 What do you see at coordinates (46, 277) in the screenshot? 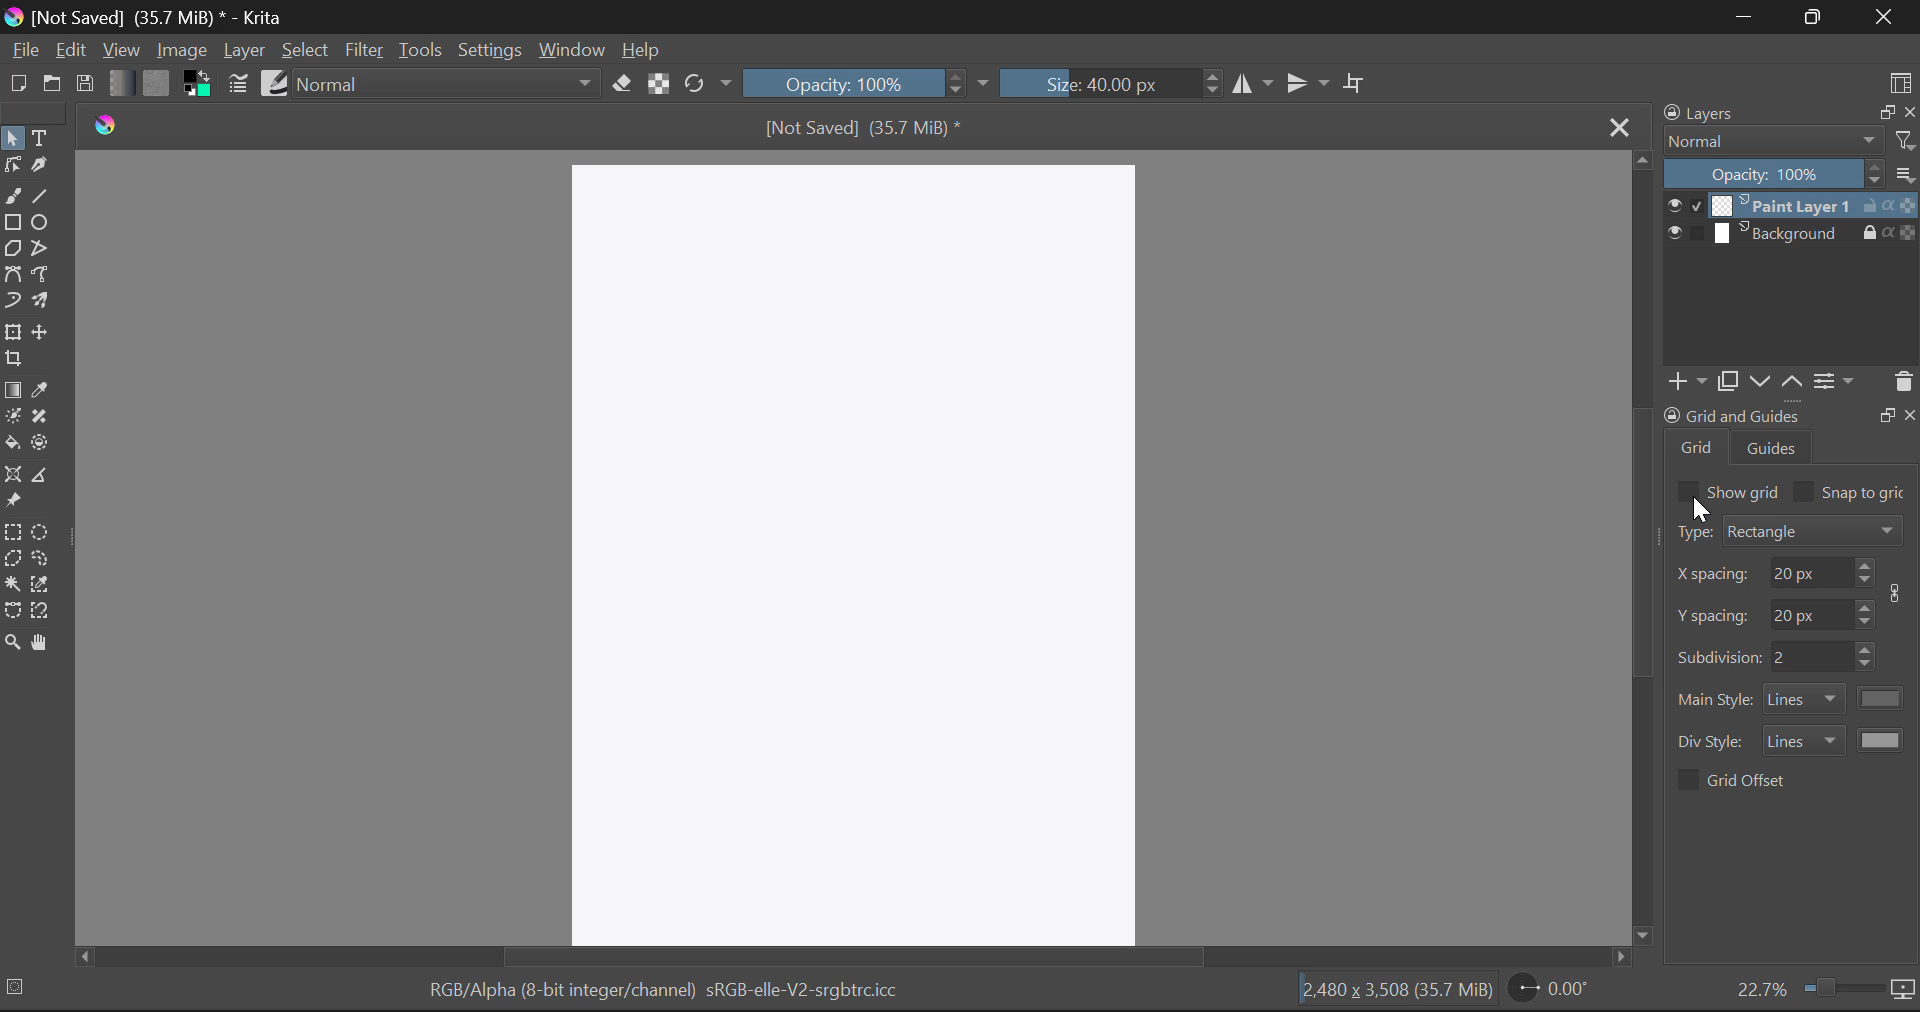
I see `Freehand Path Tool` at bounding box center [46, 277].